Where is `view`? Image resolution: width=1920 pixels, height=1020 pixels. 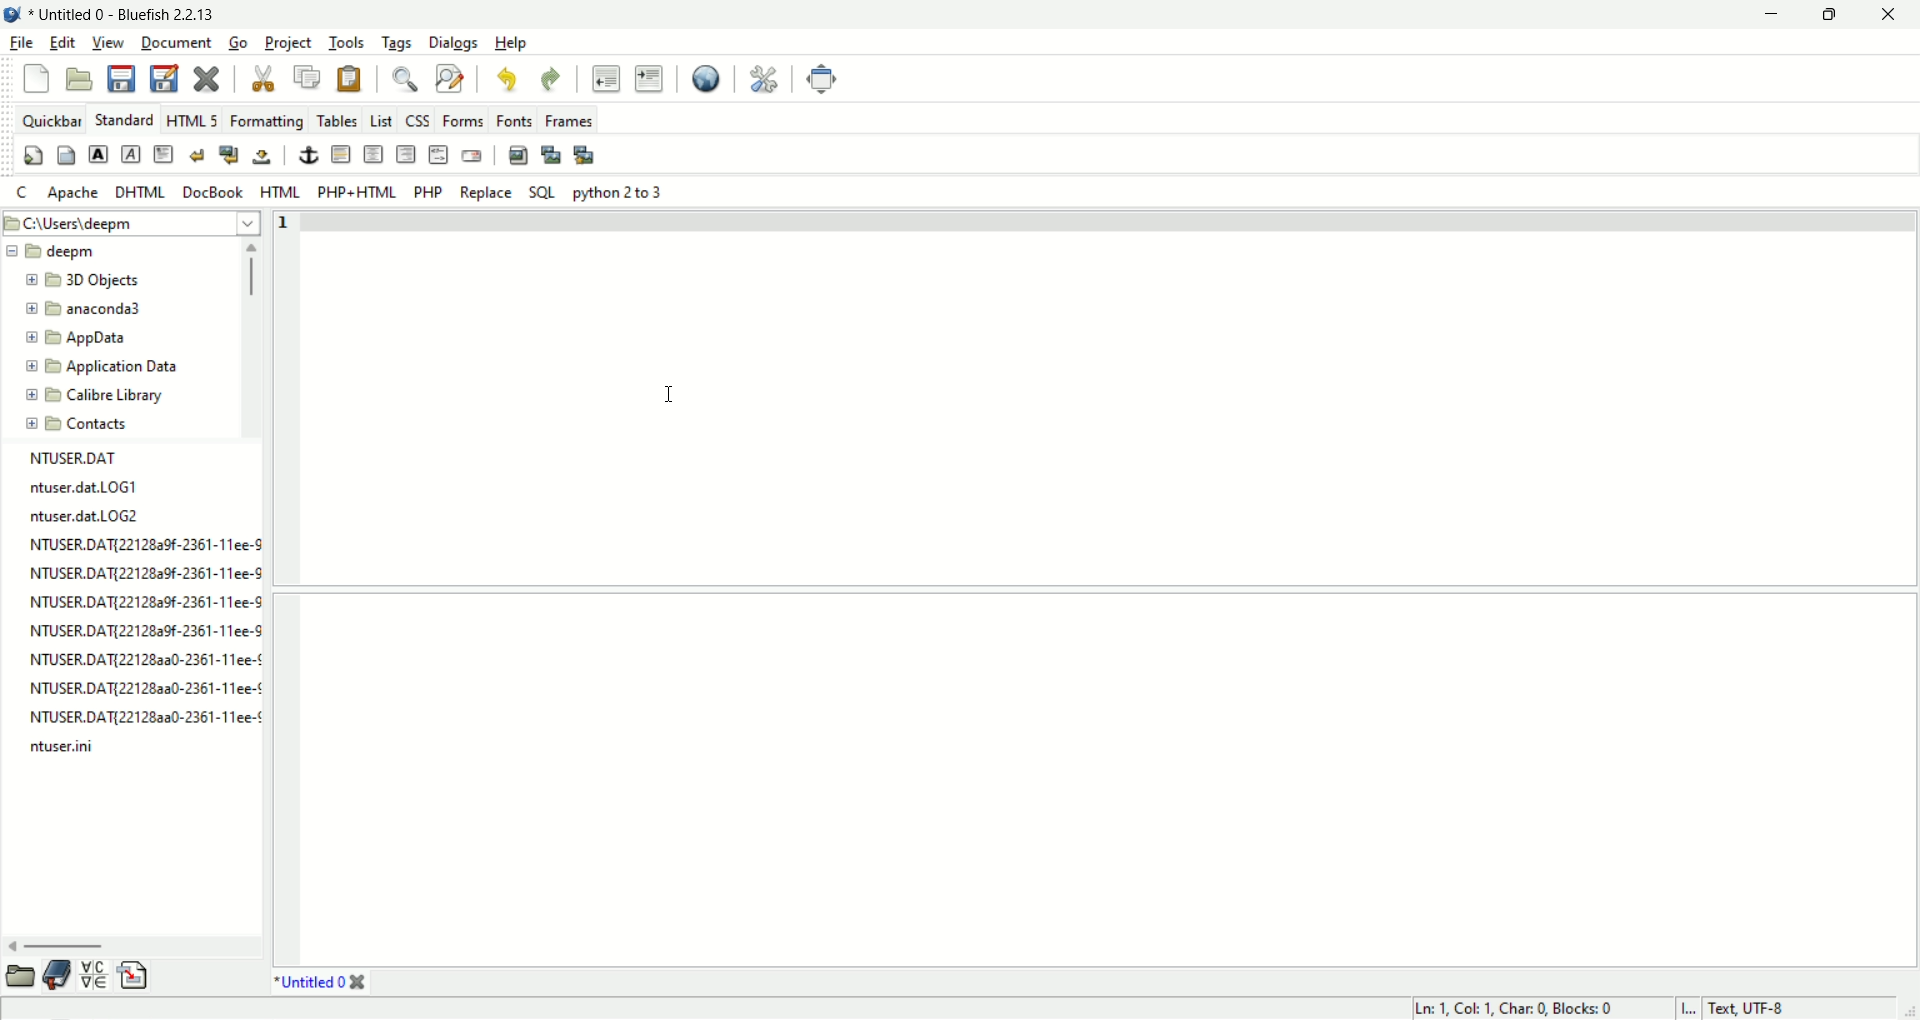 view is located at coordinates (108, 43).